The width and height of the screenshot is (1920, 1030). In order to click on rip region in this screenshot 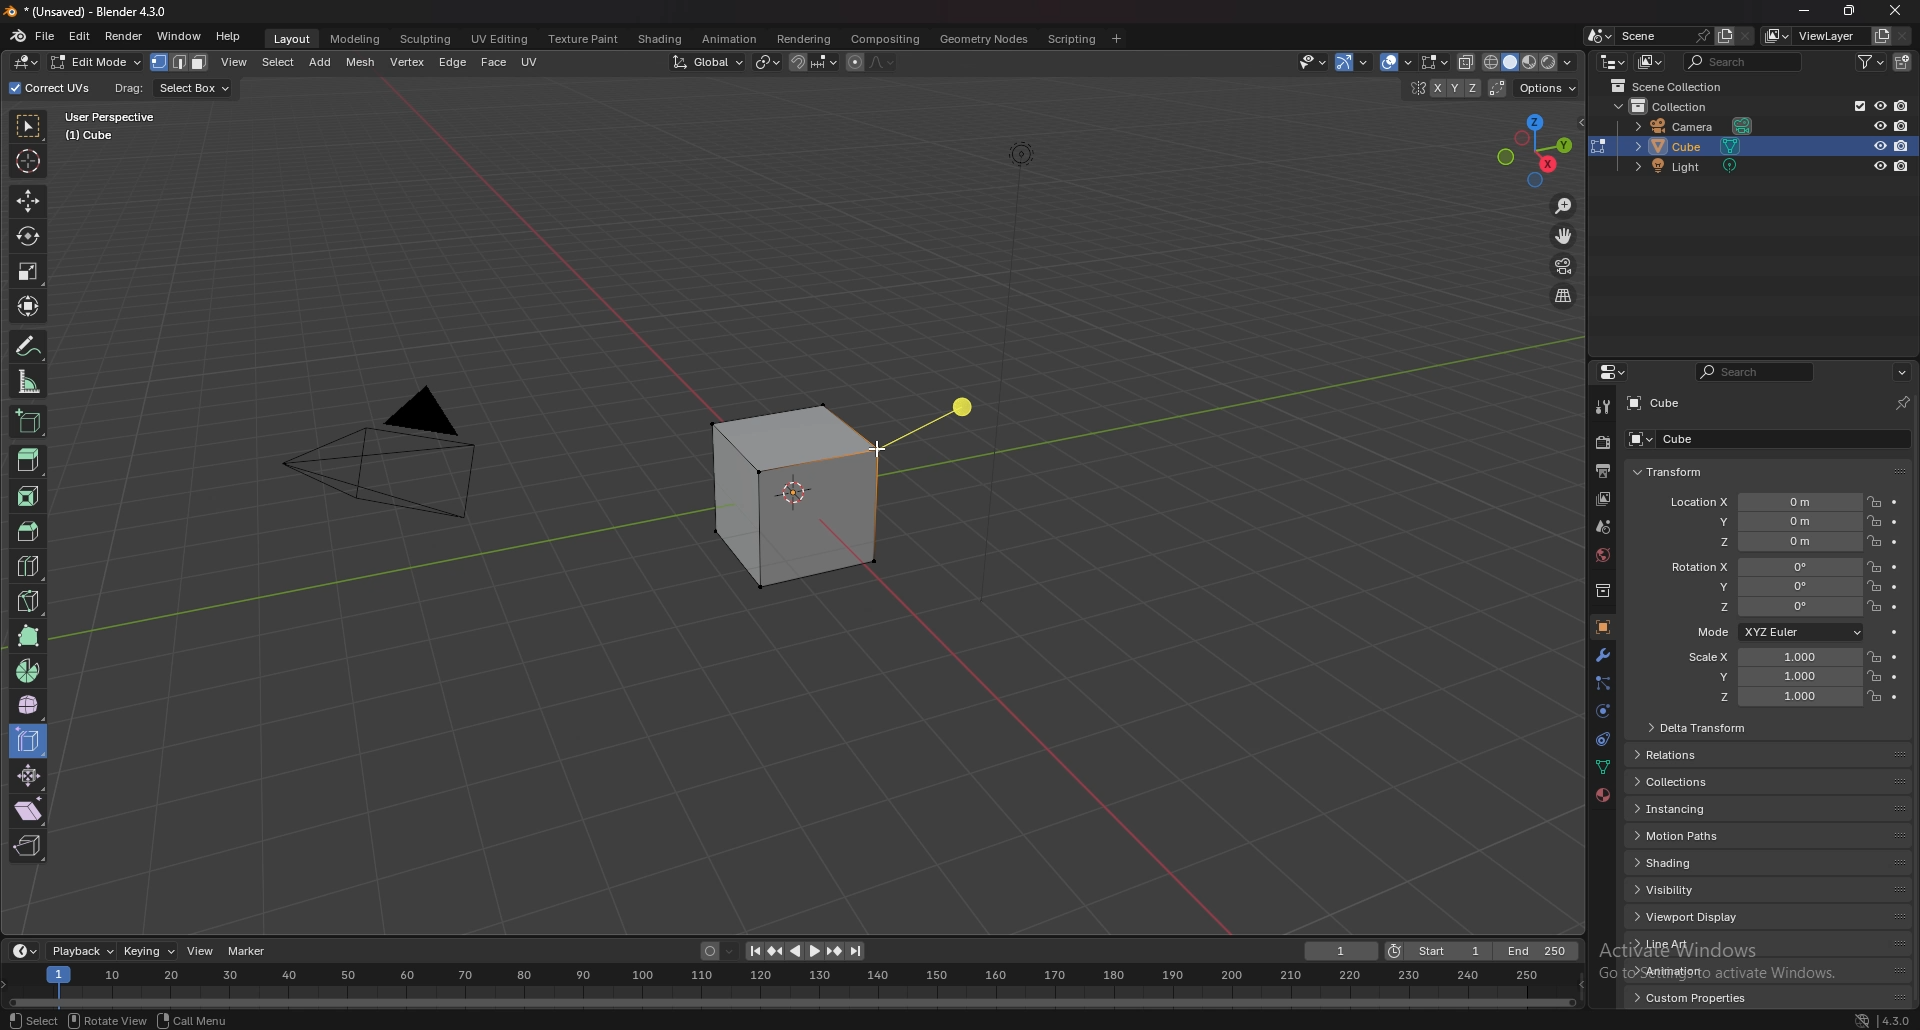, I will do `click(29, 845)`.